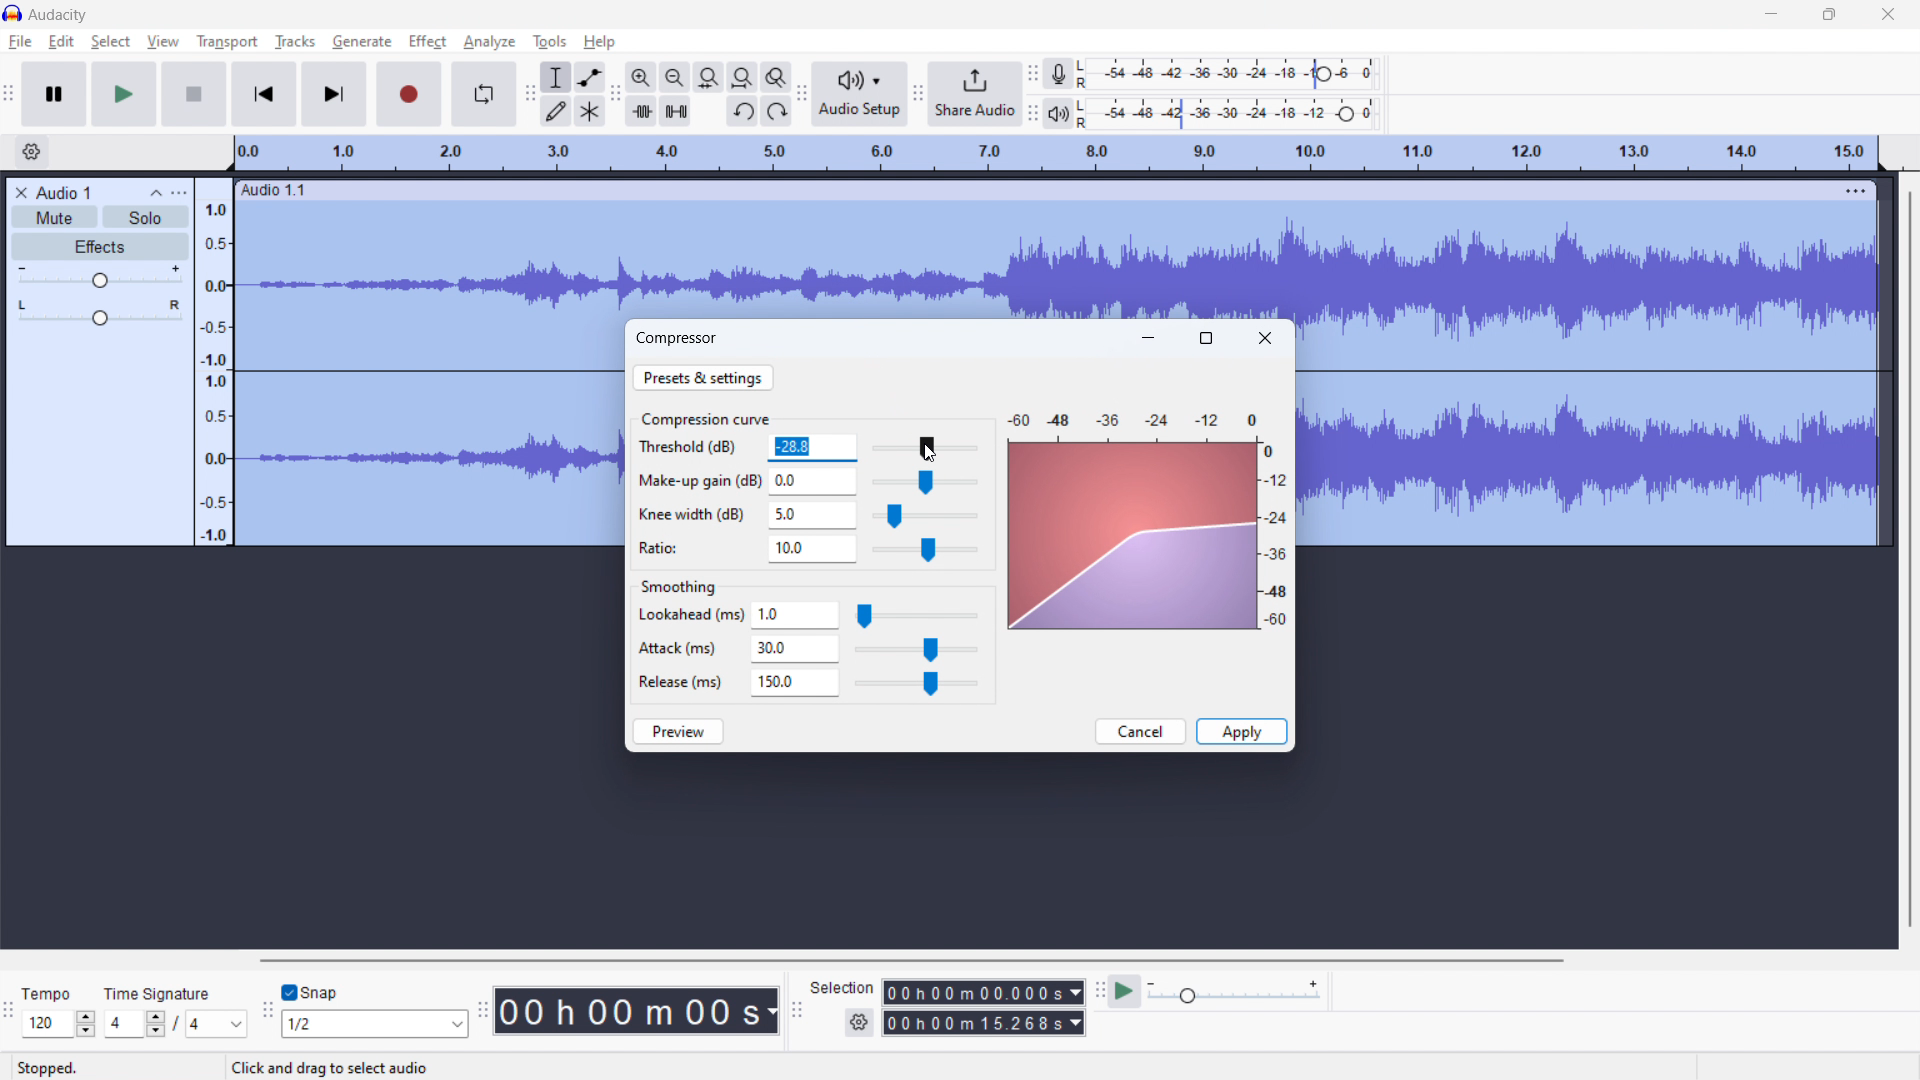 The height and width of the screenshot is (1080, 1920). Describe the element at coordinates (159, 989) in the screenshot. I see `Time Signature` at that location.